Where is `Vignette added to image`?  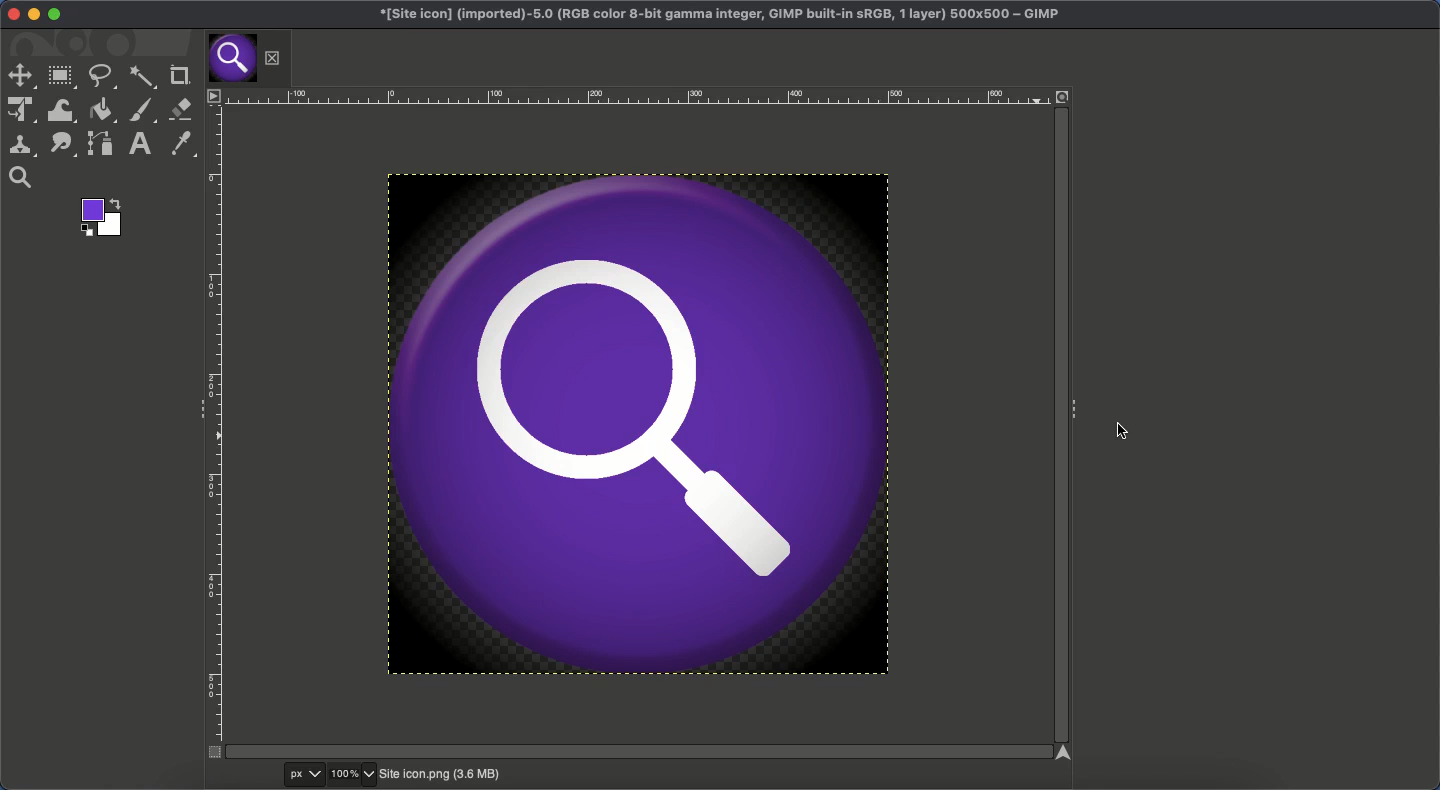
Vignette added to image is located at coordinates (640, 425).